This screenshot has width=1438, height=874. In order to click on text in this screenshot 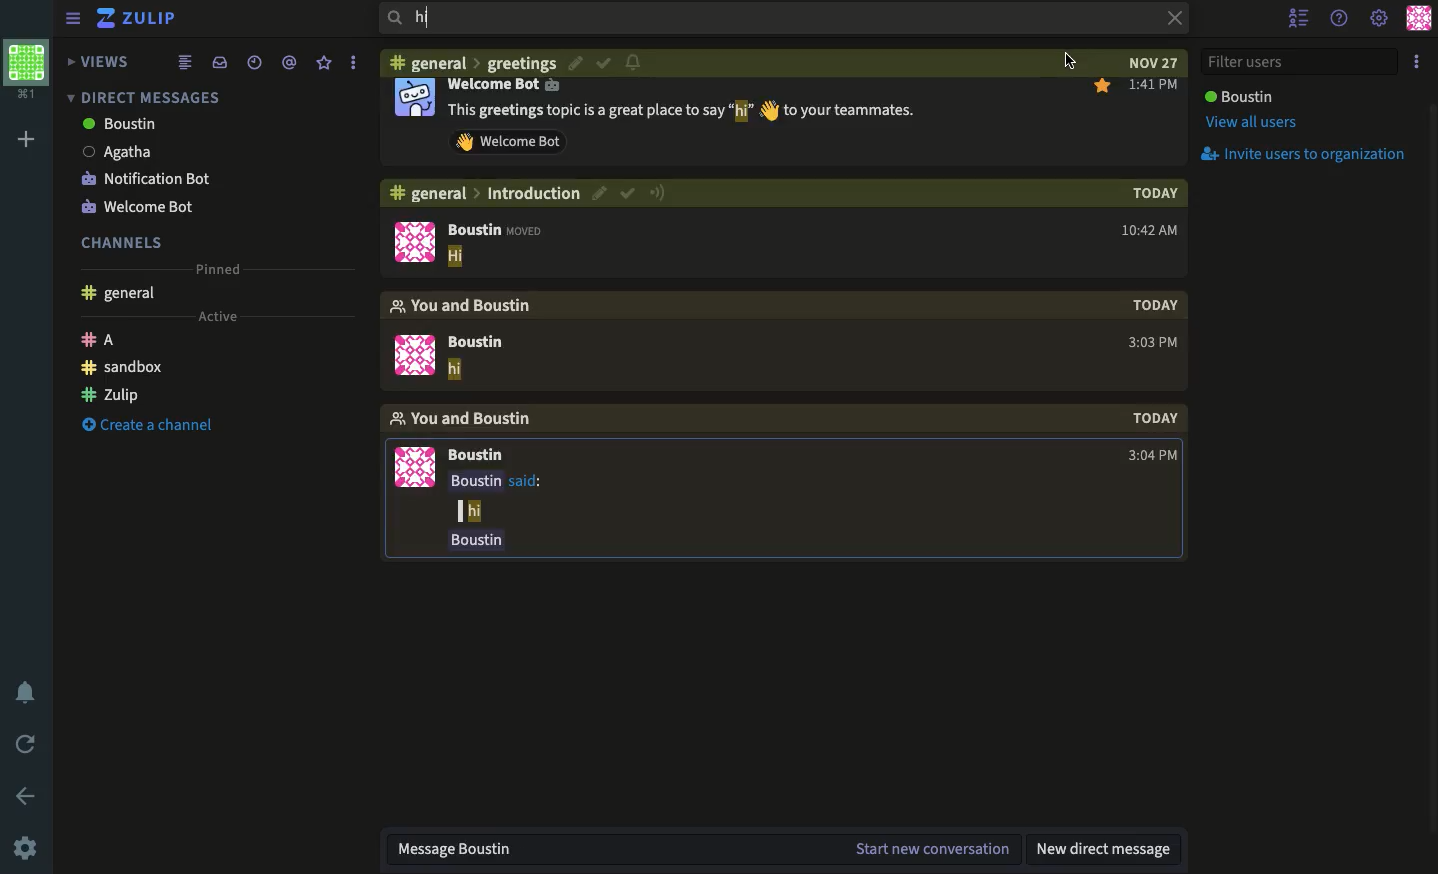, I will do `click(499, 511)`.